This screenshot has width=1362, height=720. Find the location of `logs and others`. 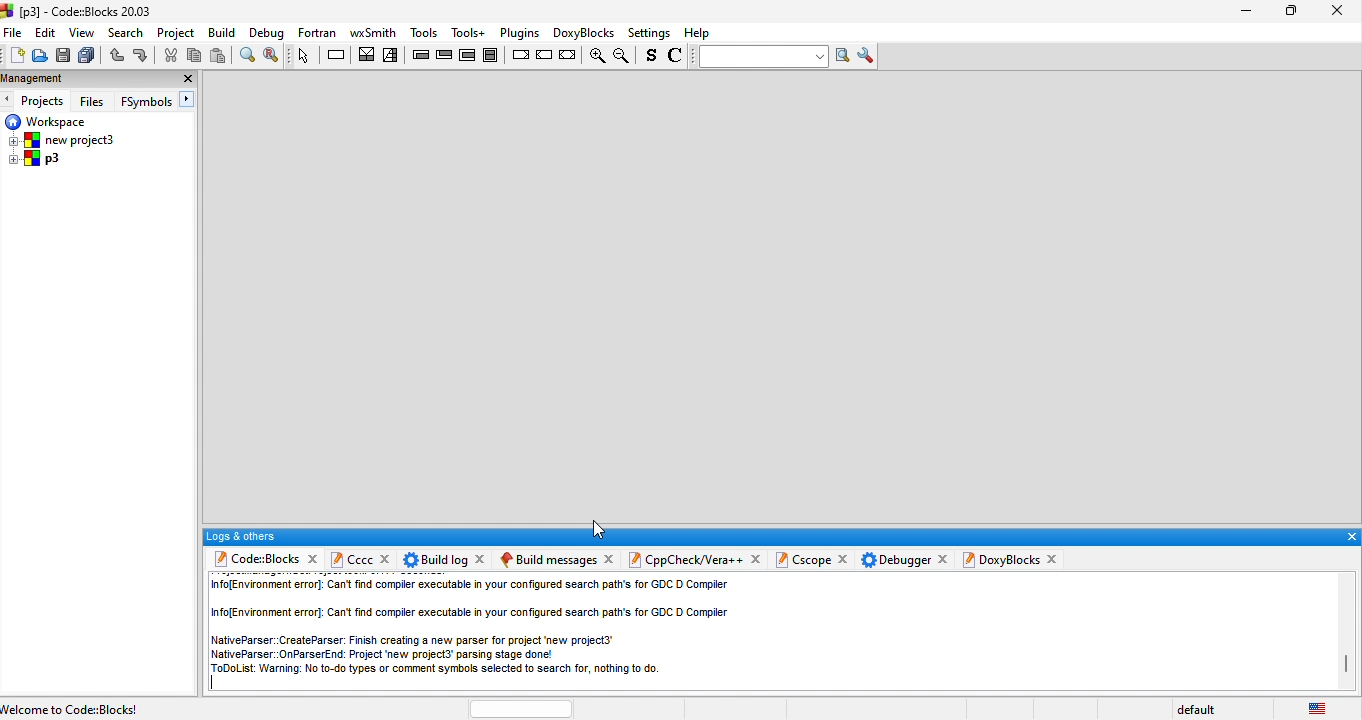

logs and others is located at coordinates (766, 536).